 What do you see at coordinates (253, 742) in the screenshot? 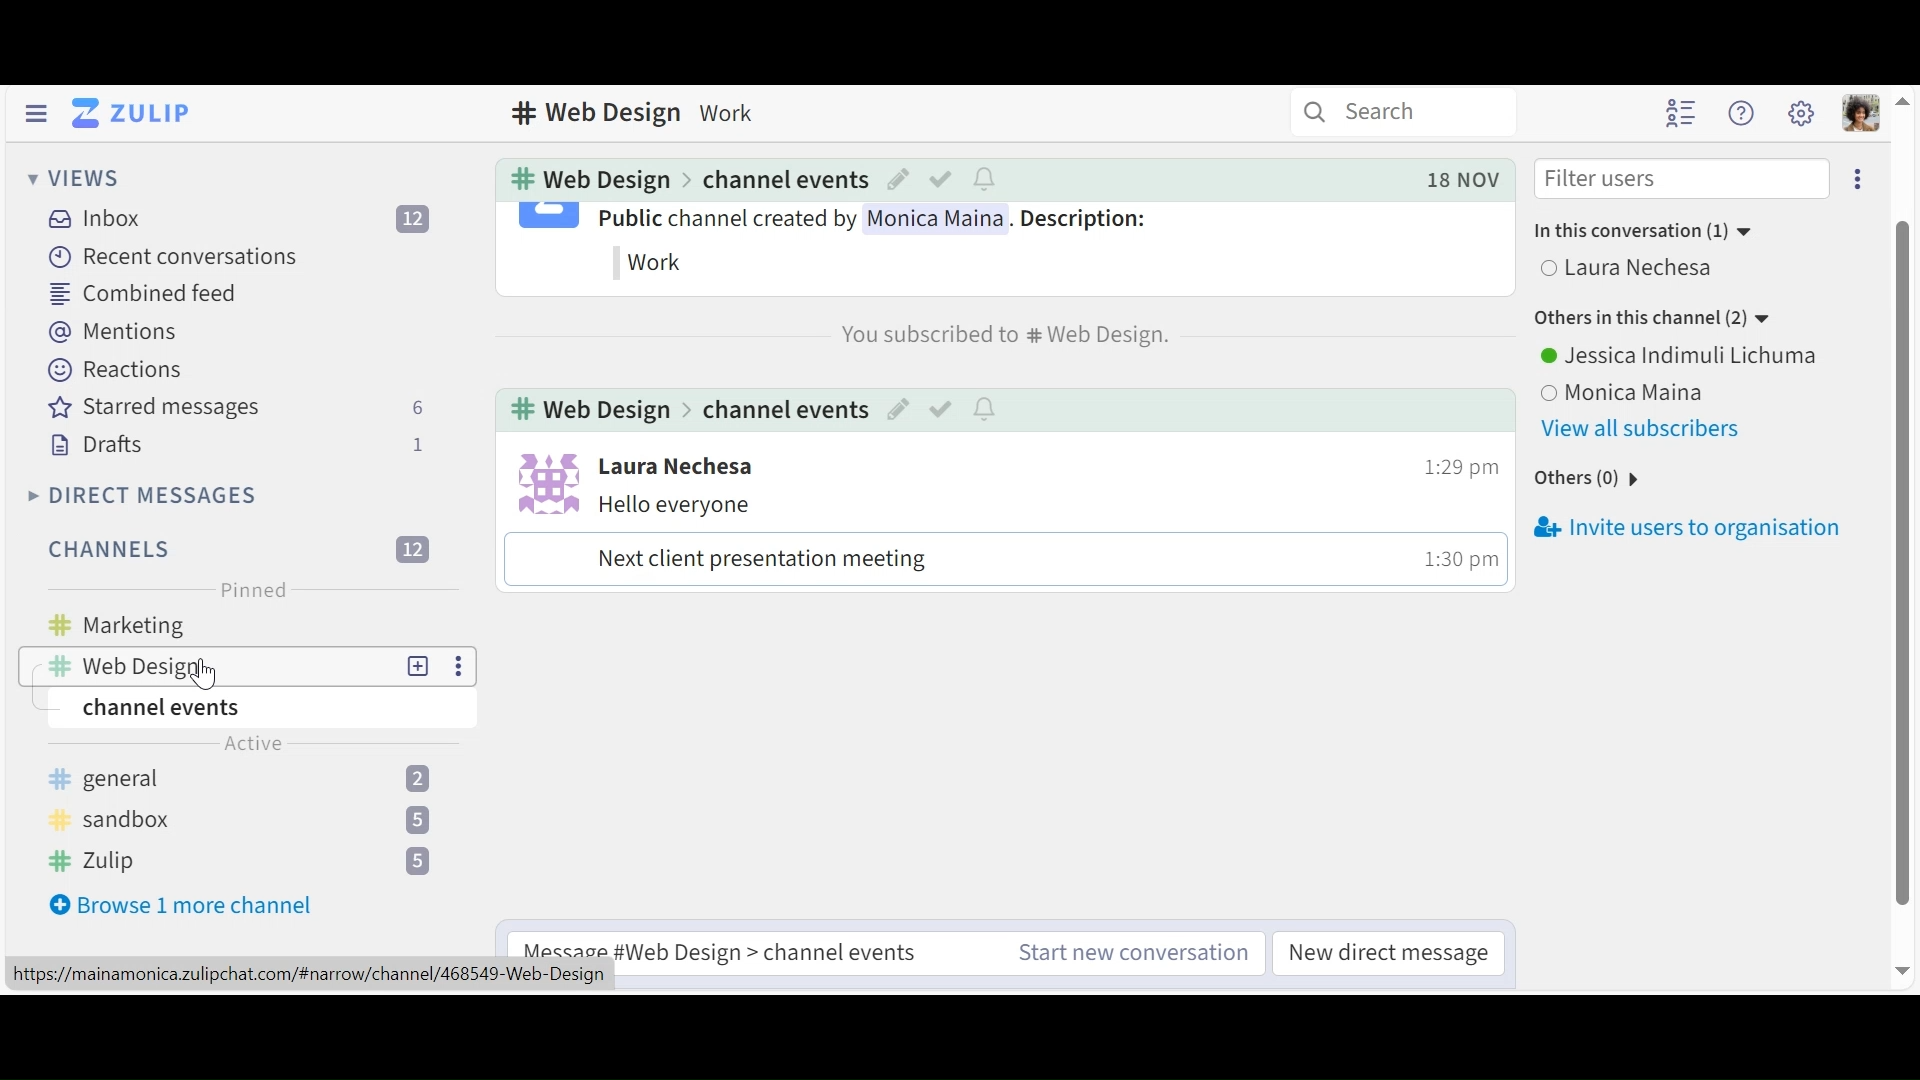
I see `Active` at bounding box center [253, 742].